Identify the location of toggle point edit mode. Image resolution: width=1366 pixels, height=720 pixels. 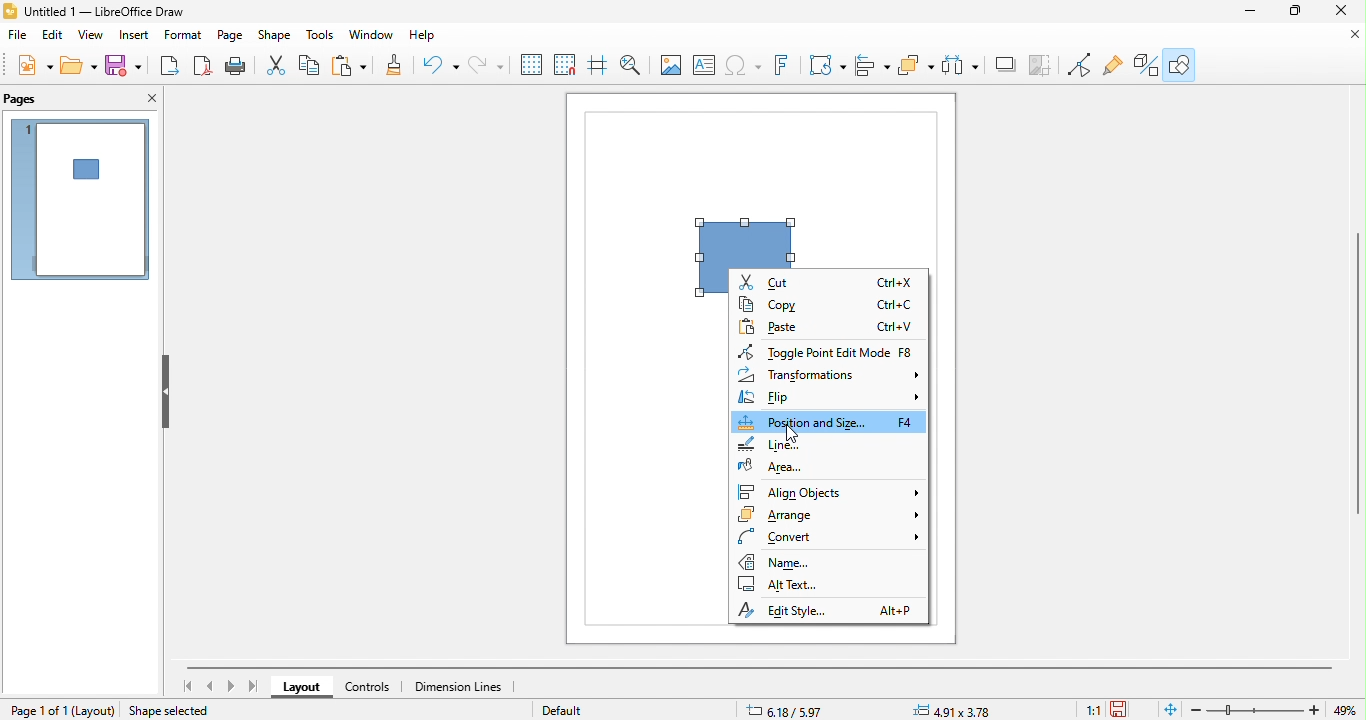
(1045, 66).